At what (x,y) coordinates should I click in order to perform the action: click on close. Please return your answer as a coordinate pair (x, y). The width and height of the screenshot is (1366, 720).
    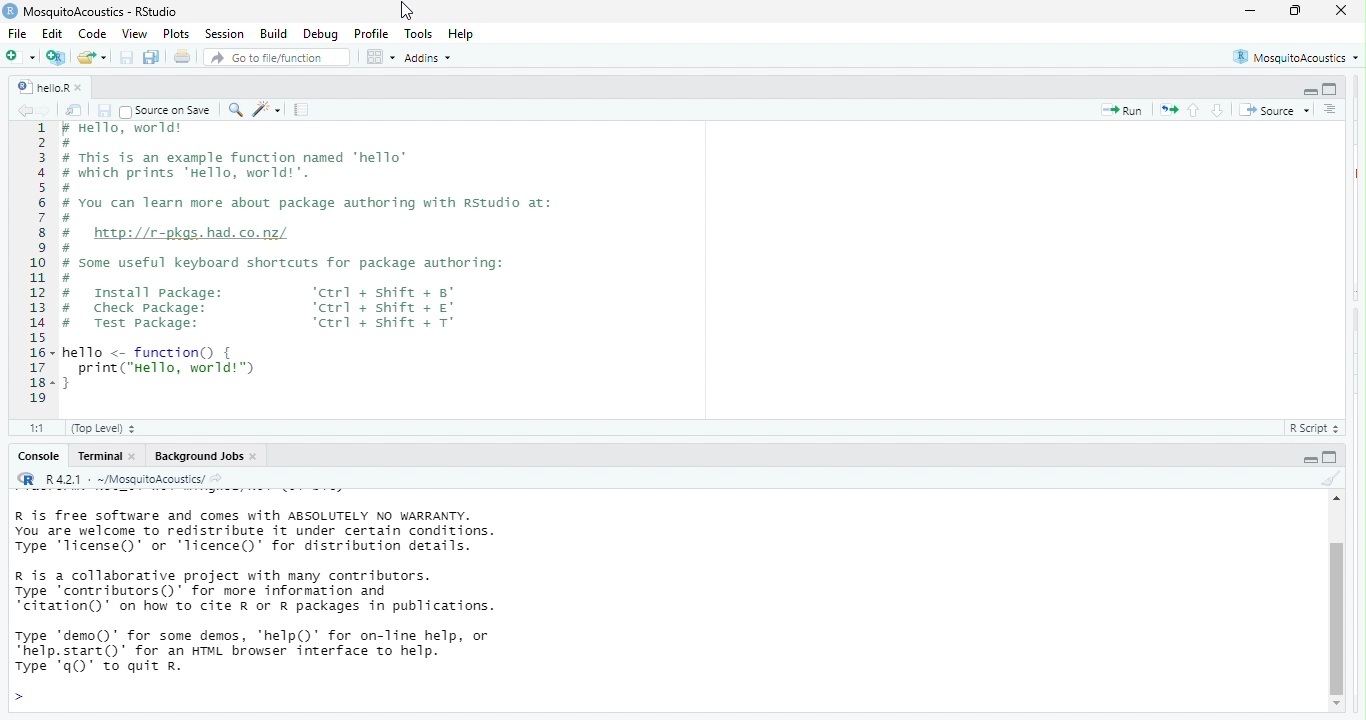
    Looking at the image, I should click on (137, 459).